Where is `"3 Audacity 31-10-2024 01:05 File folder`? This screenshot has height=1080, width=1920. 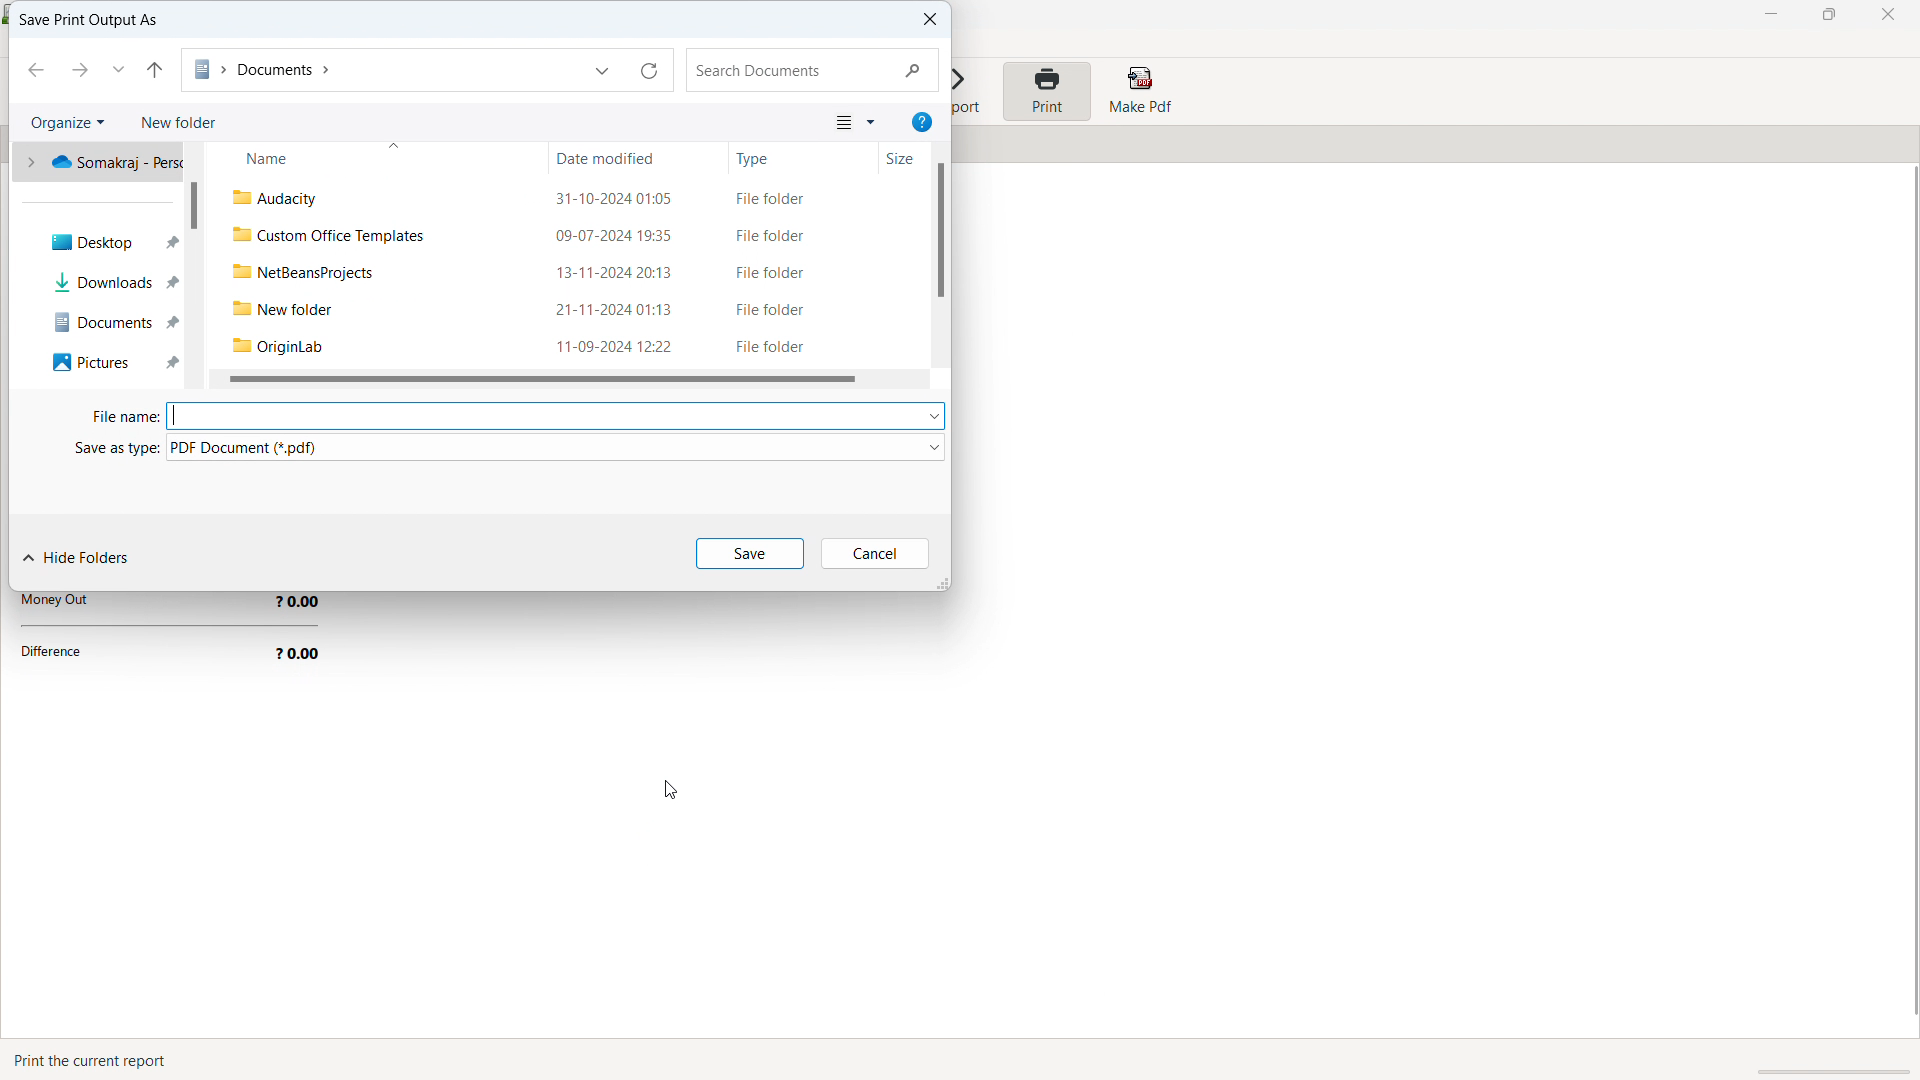
"3 Audacity 31-10-2024 01:05 File folder is located at coordinates (564, 198).